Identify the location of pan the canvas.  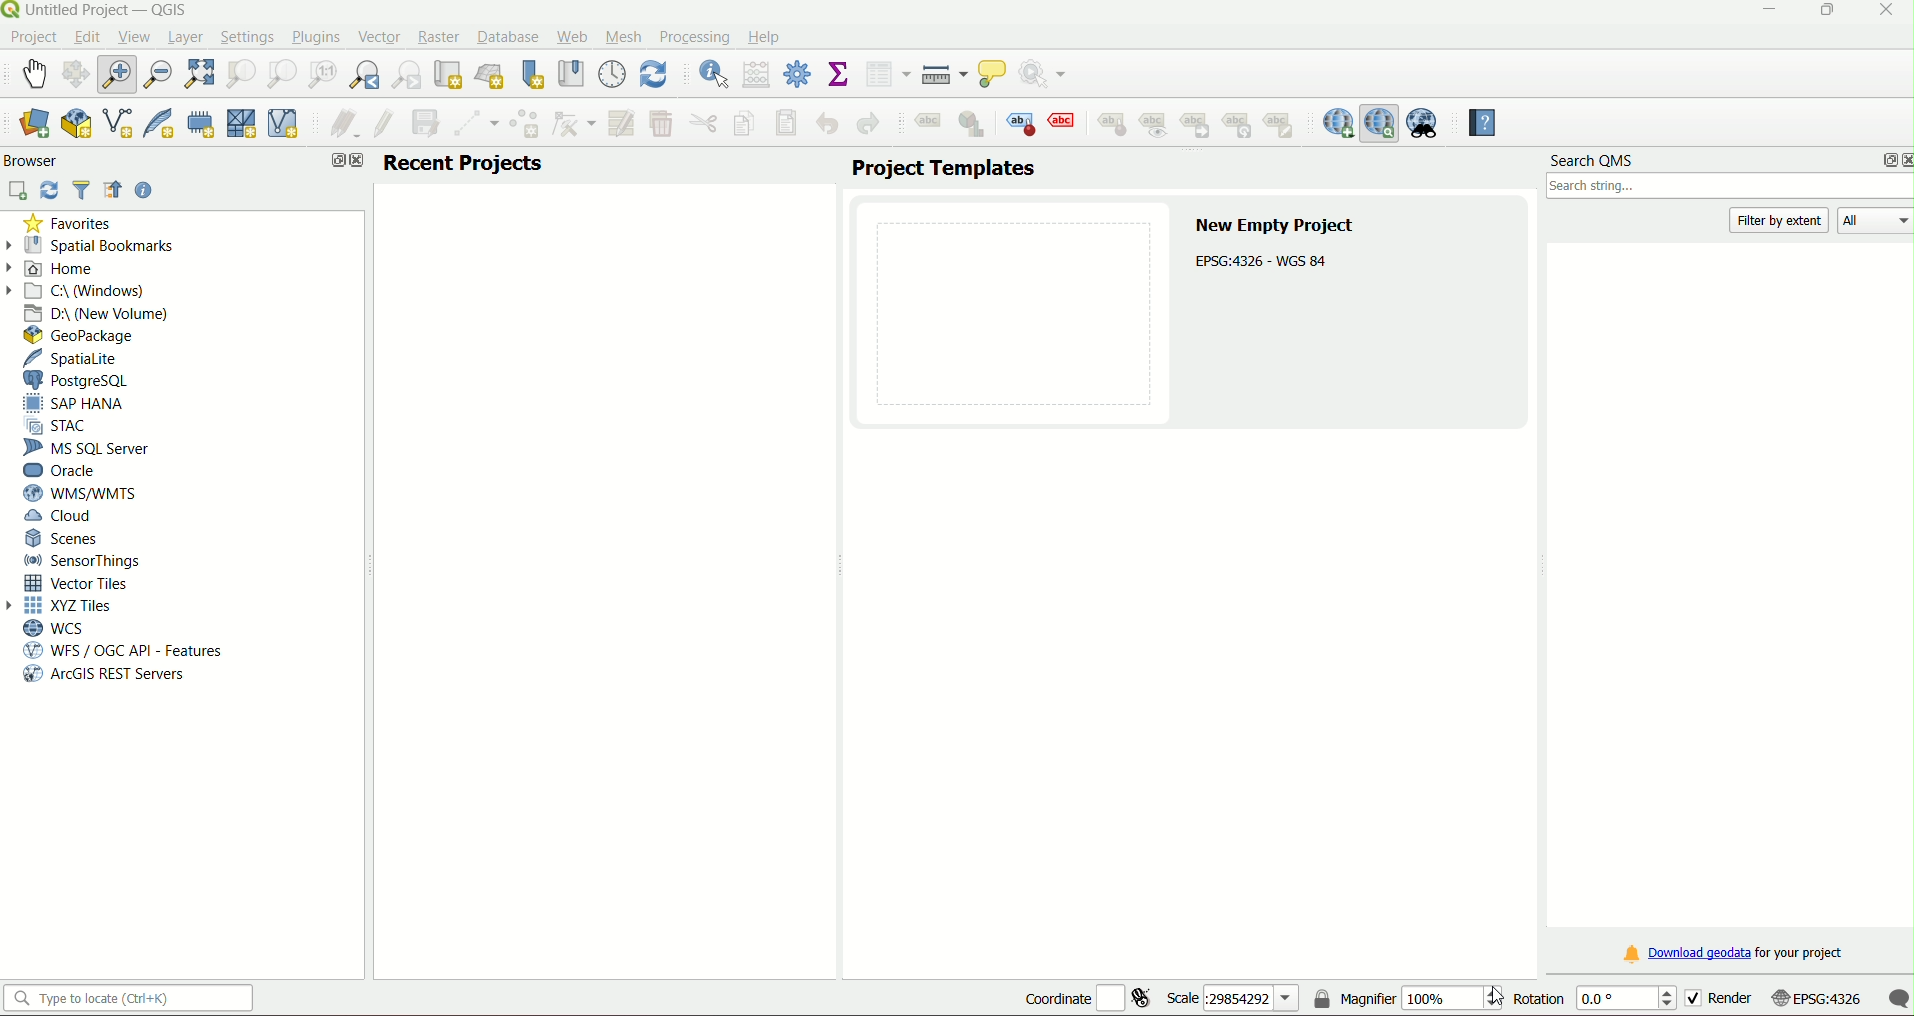
(78, 74).